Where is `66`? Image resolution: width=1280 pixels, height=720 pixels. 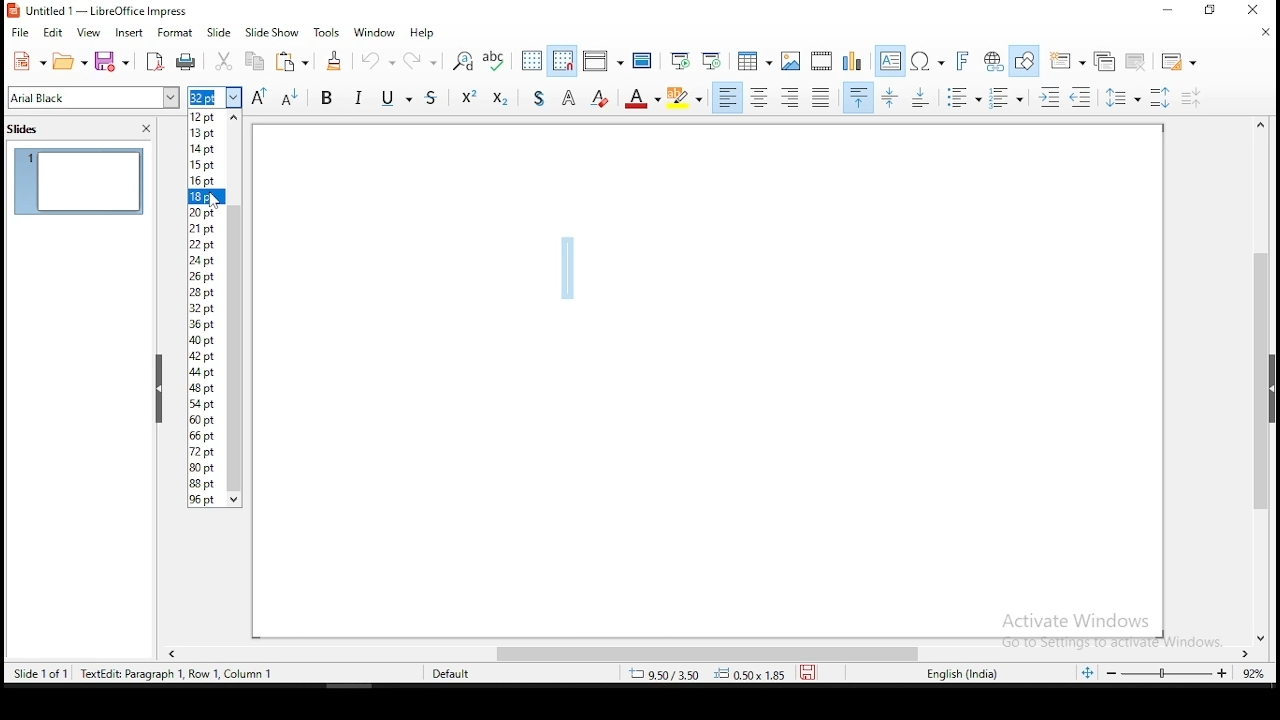
66 is located at coordinates (207, 436).